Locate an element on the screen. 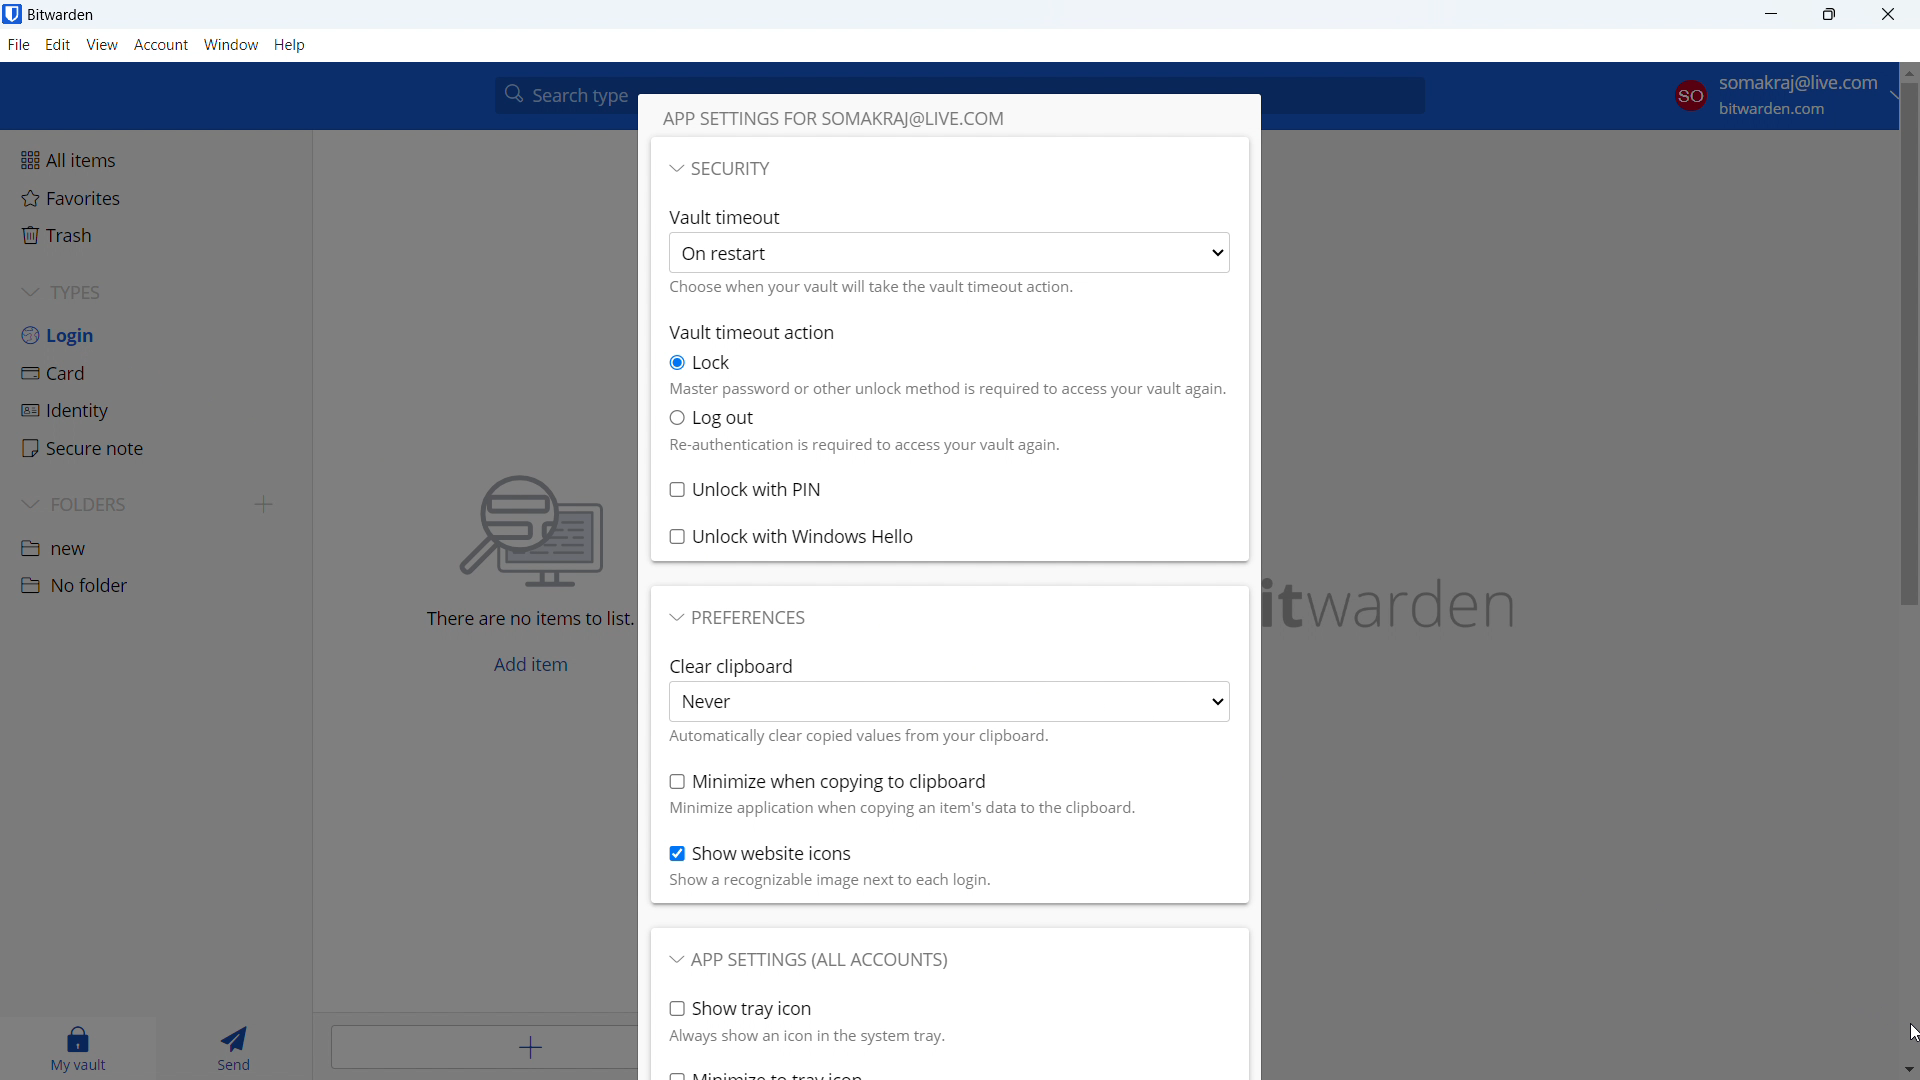 This screenshot has height=1080, width=1920. title is located at coordinates (62, 14).